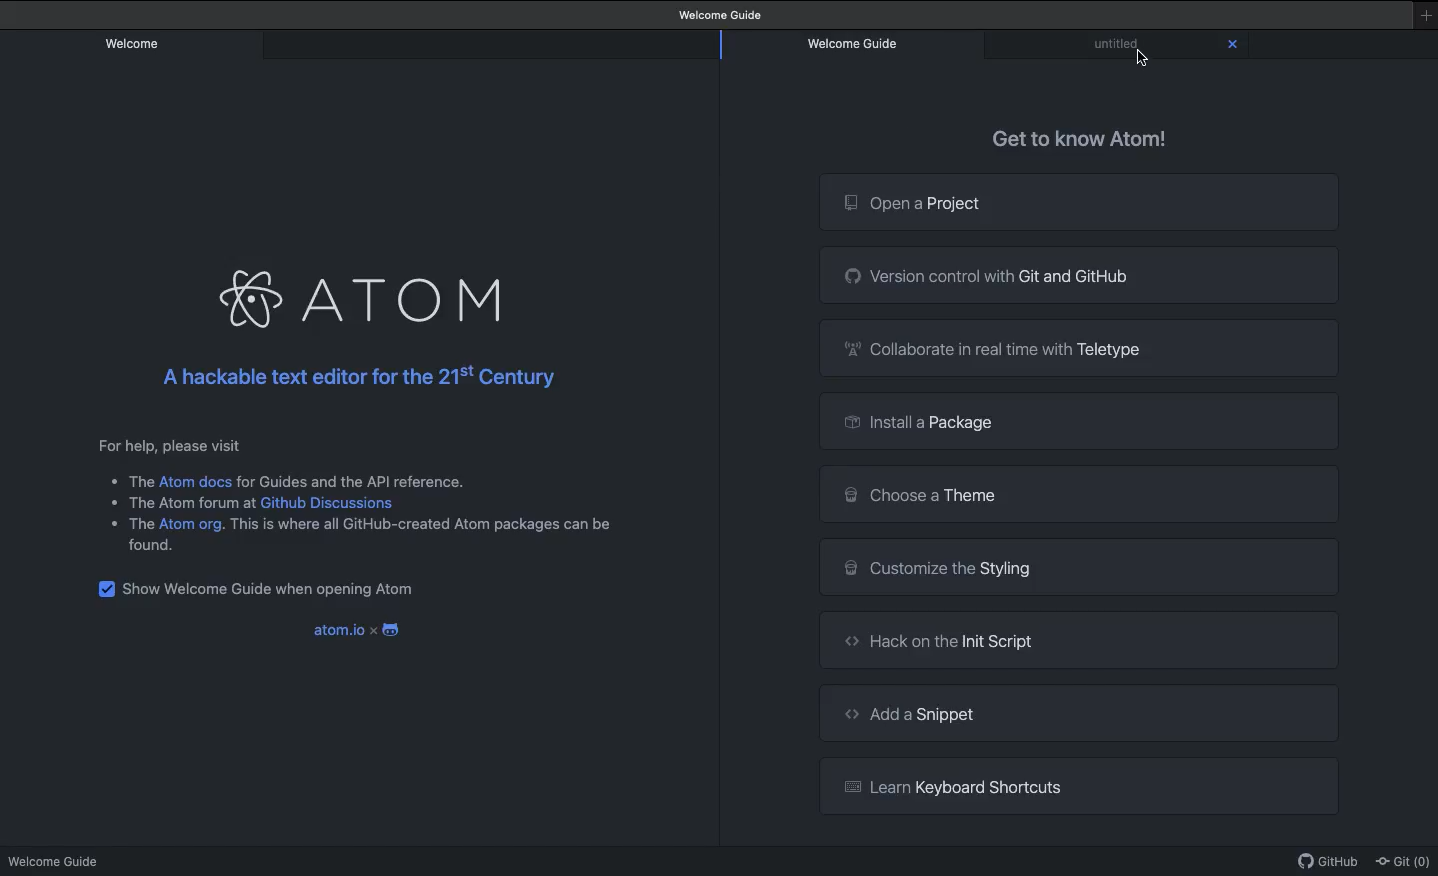 Image resolution: width=1438 pixels, height=876 pixels. I want to click on Welcome guide, so click(723, 15).